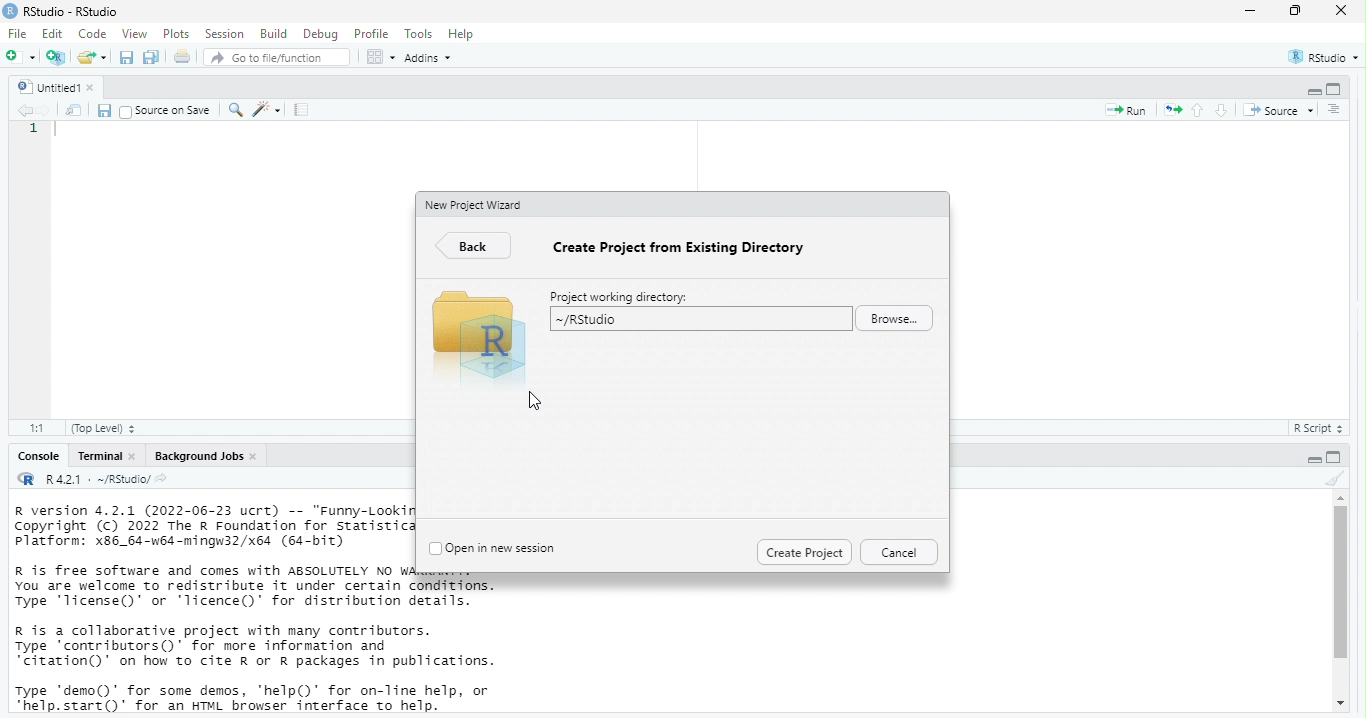 This screenshot has width=1366, height=718. What do you see at coordinates (1199, 108) in the screenshot?
I see `go to previous section/chunk` at bounding box center [1199, 108].